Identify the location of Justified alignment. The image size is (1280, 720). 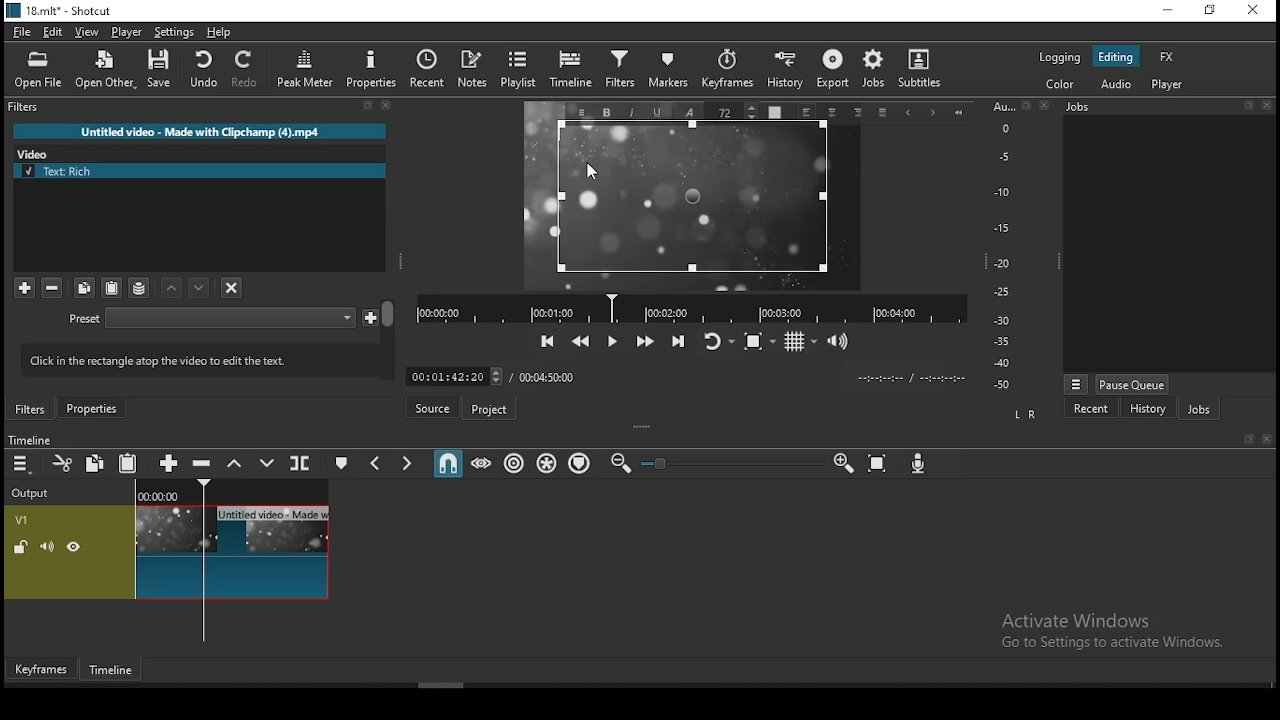
(882, 113).